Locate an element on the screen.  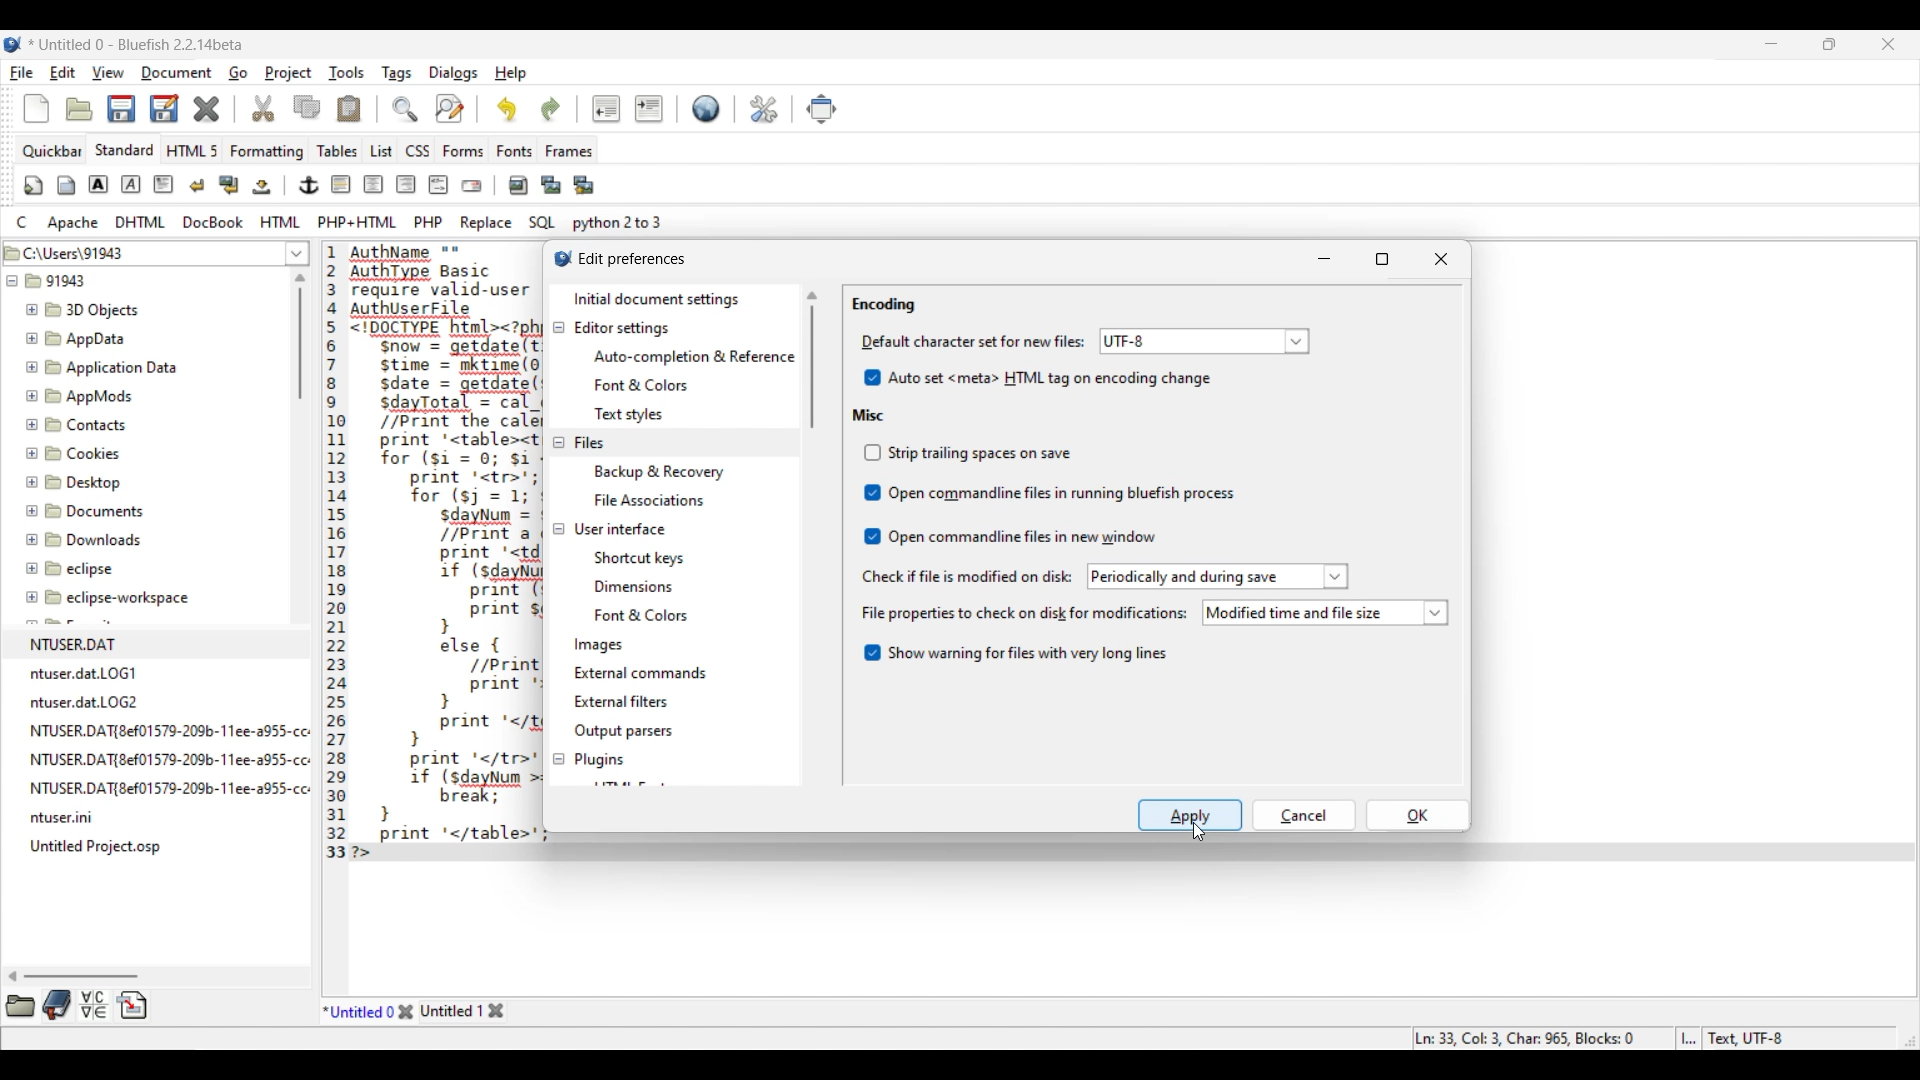
Search and replace is located at coordinates (428, 108).